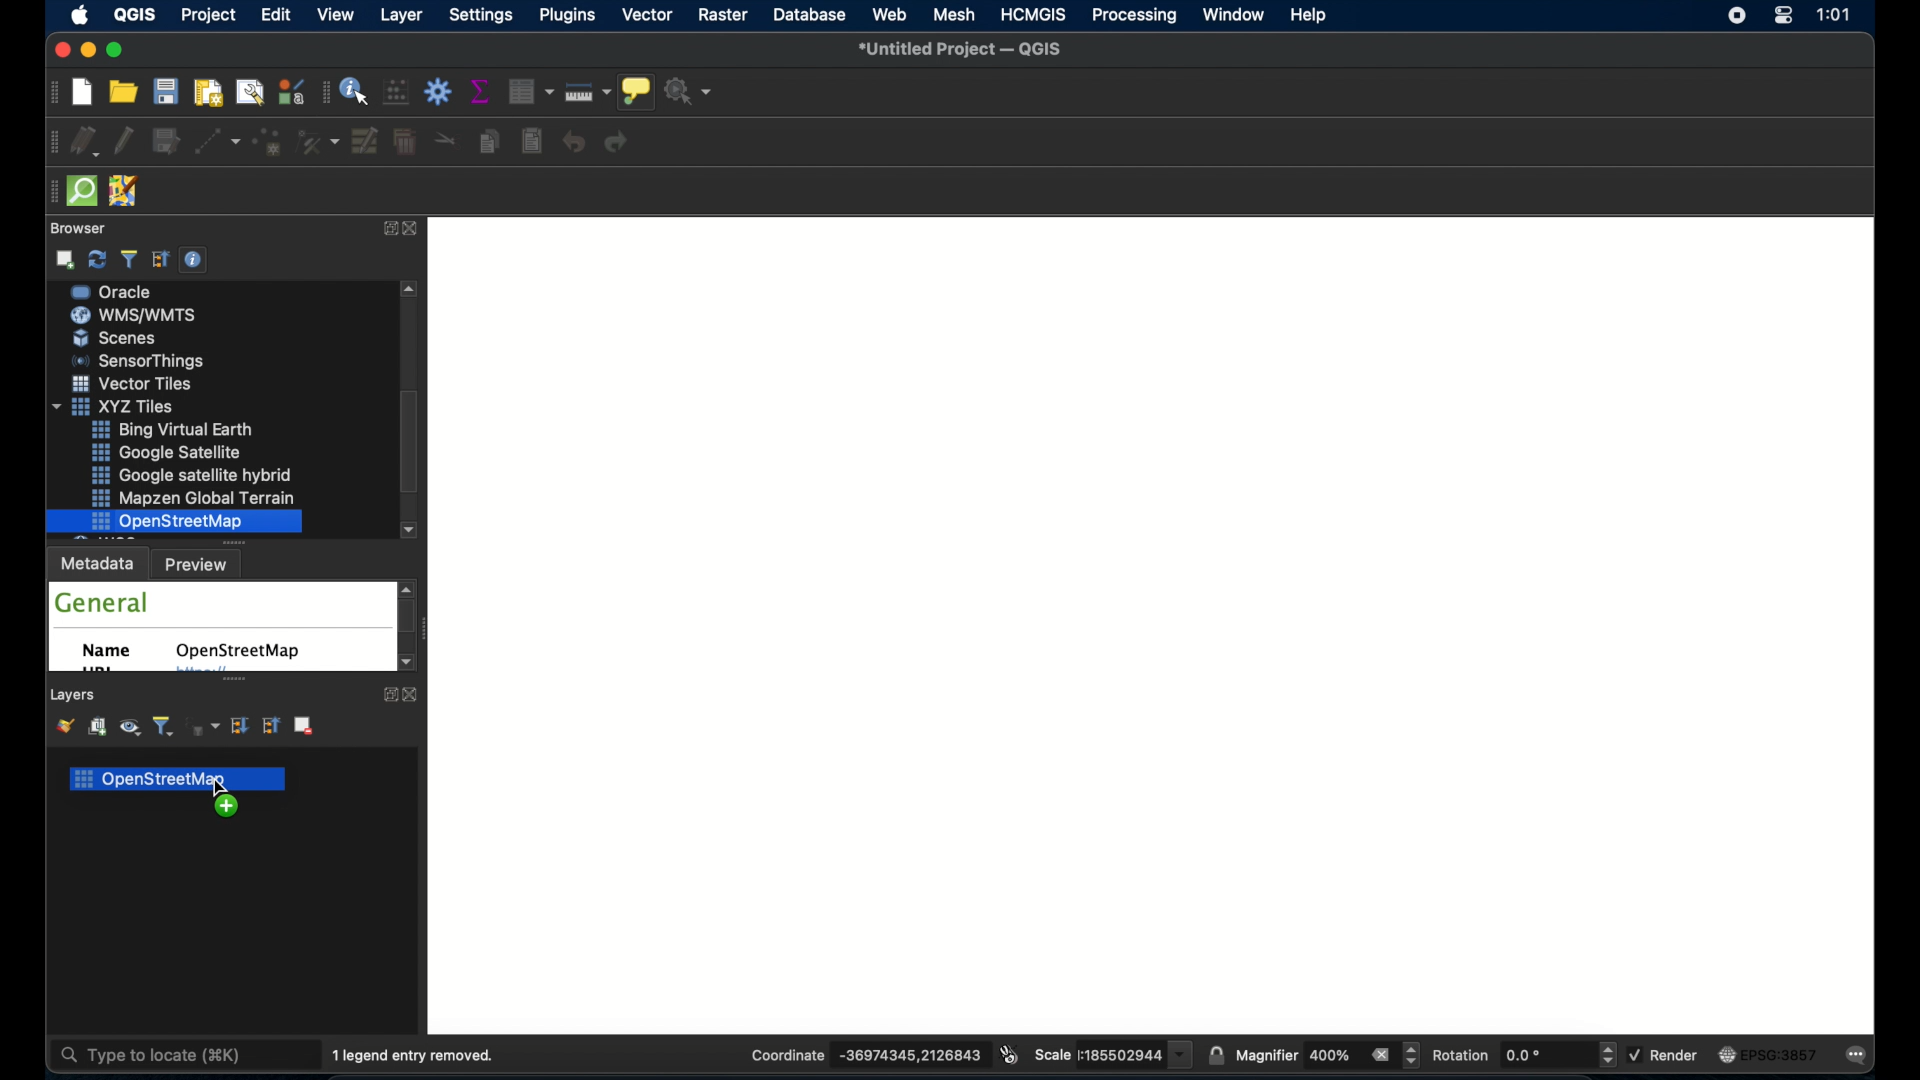  What do you see at coordinates (162, 1056) in the screenshot?
I see `type to locate` at bounding box center [162, 1056].